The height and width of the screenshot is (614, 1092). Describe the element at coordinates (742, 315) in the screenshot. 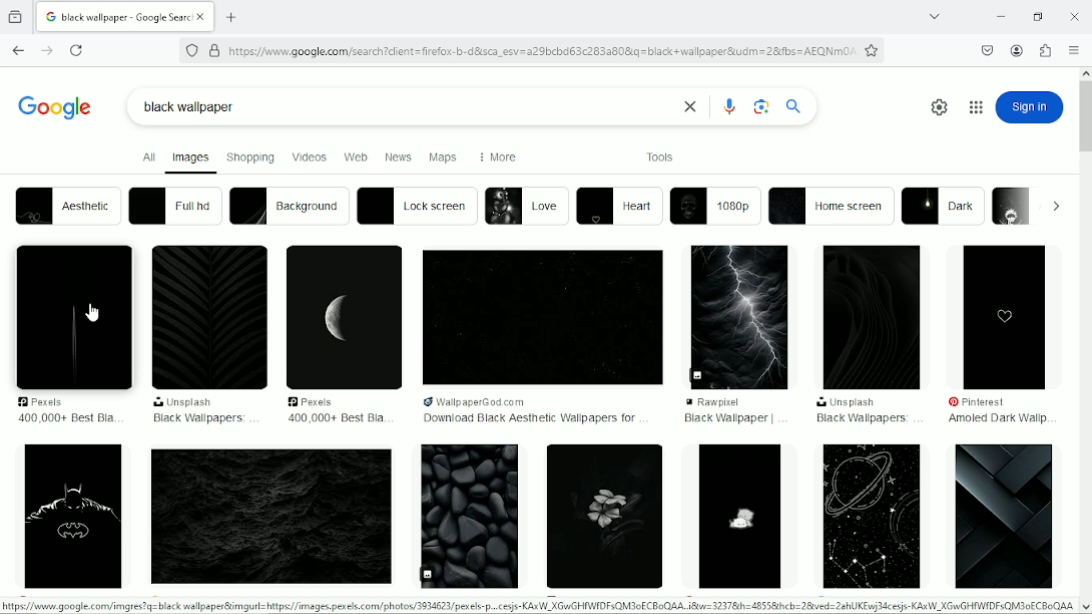

I see `black image` at that location.